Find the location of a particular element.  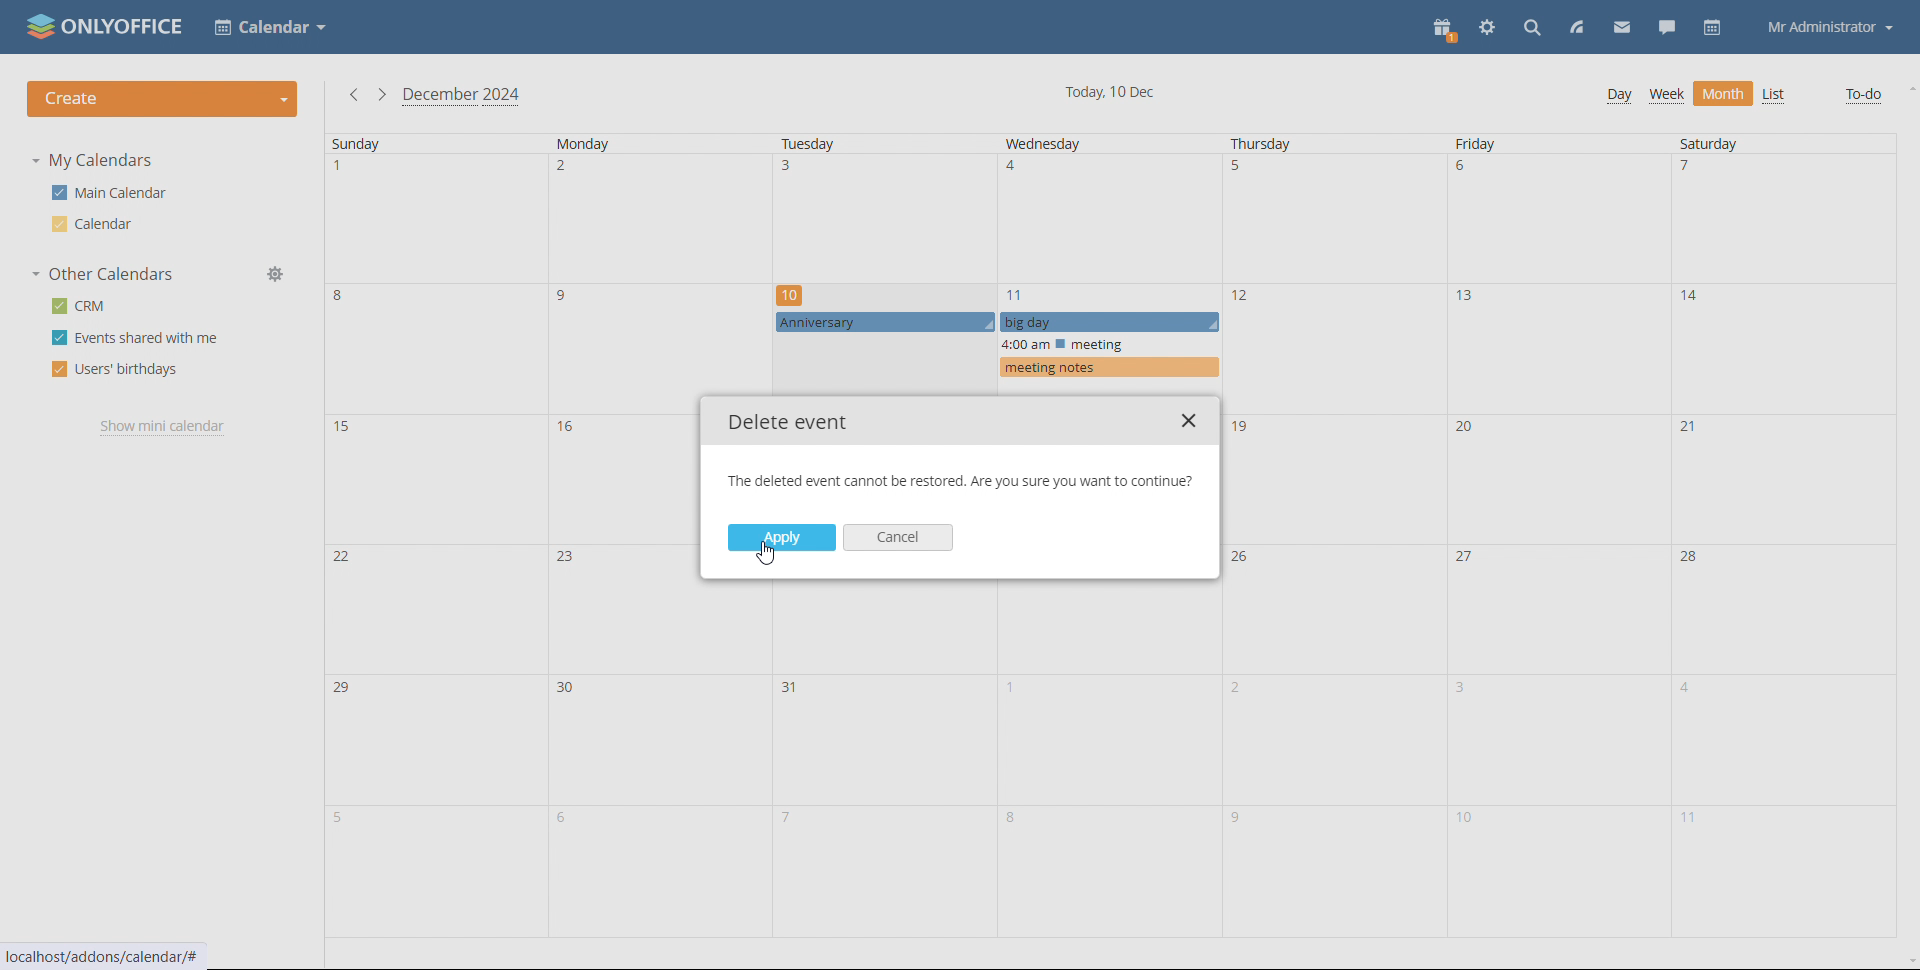

logo is located at coordinates (107, 25).